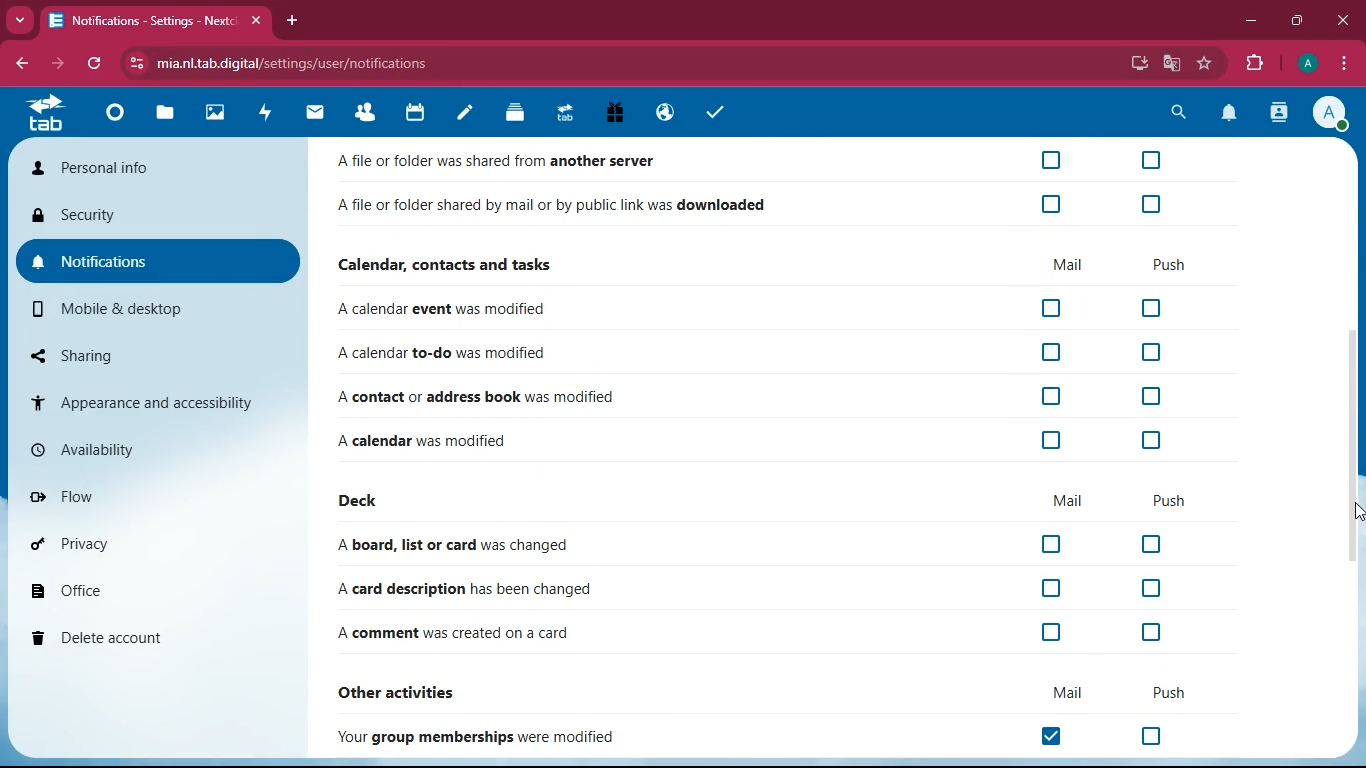  Describe the element at coordinates (1305, 61) in the screenshot. I see `Account` at that location.